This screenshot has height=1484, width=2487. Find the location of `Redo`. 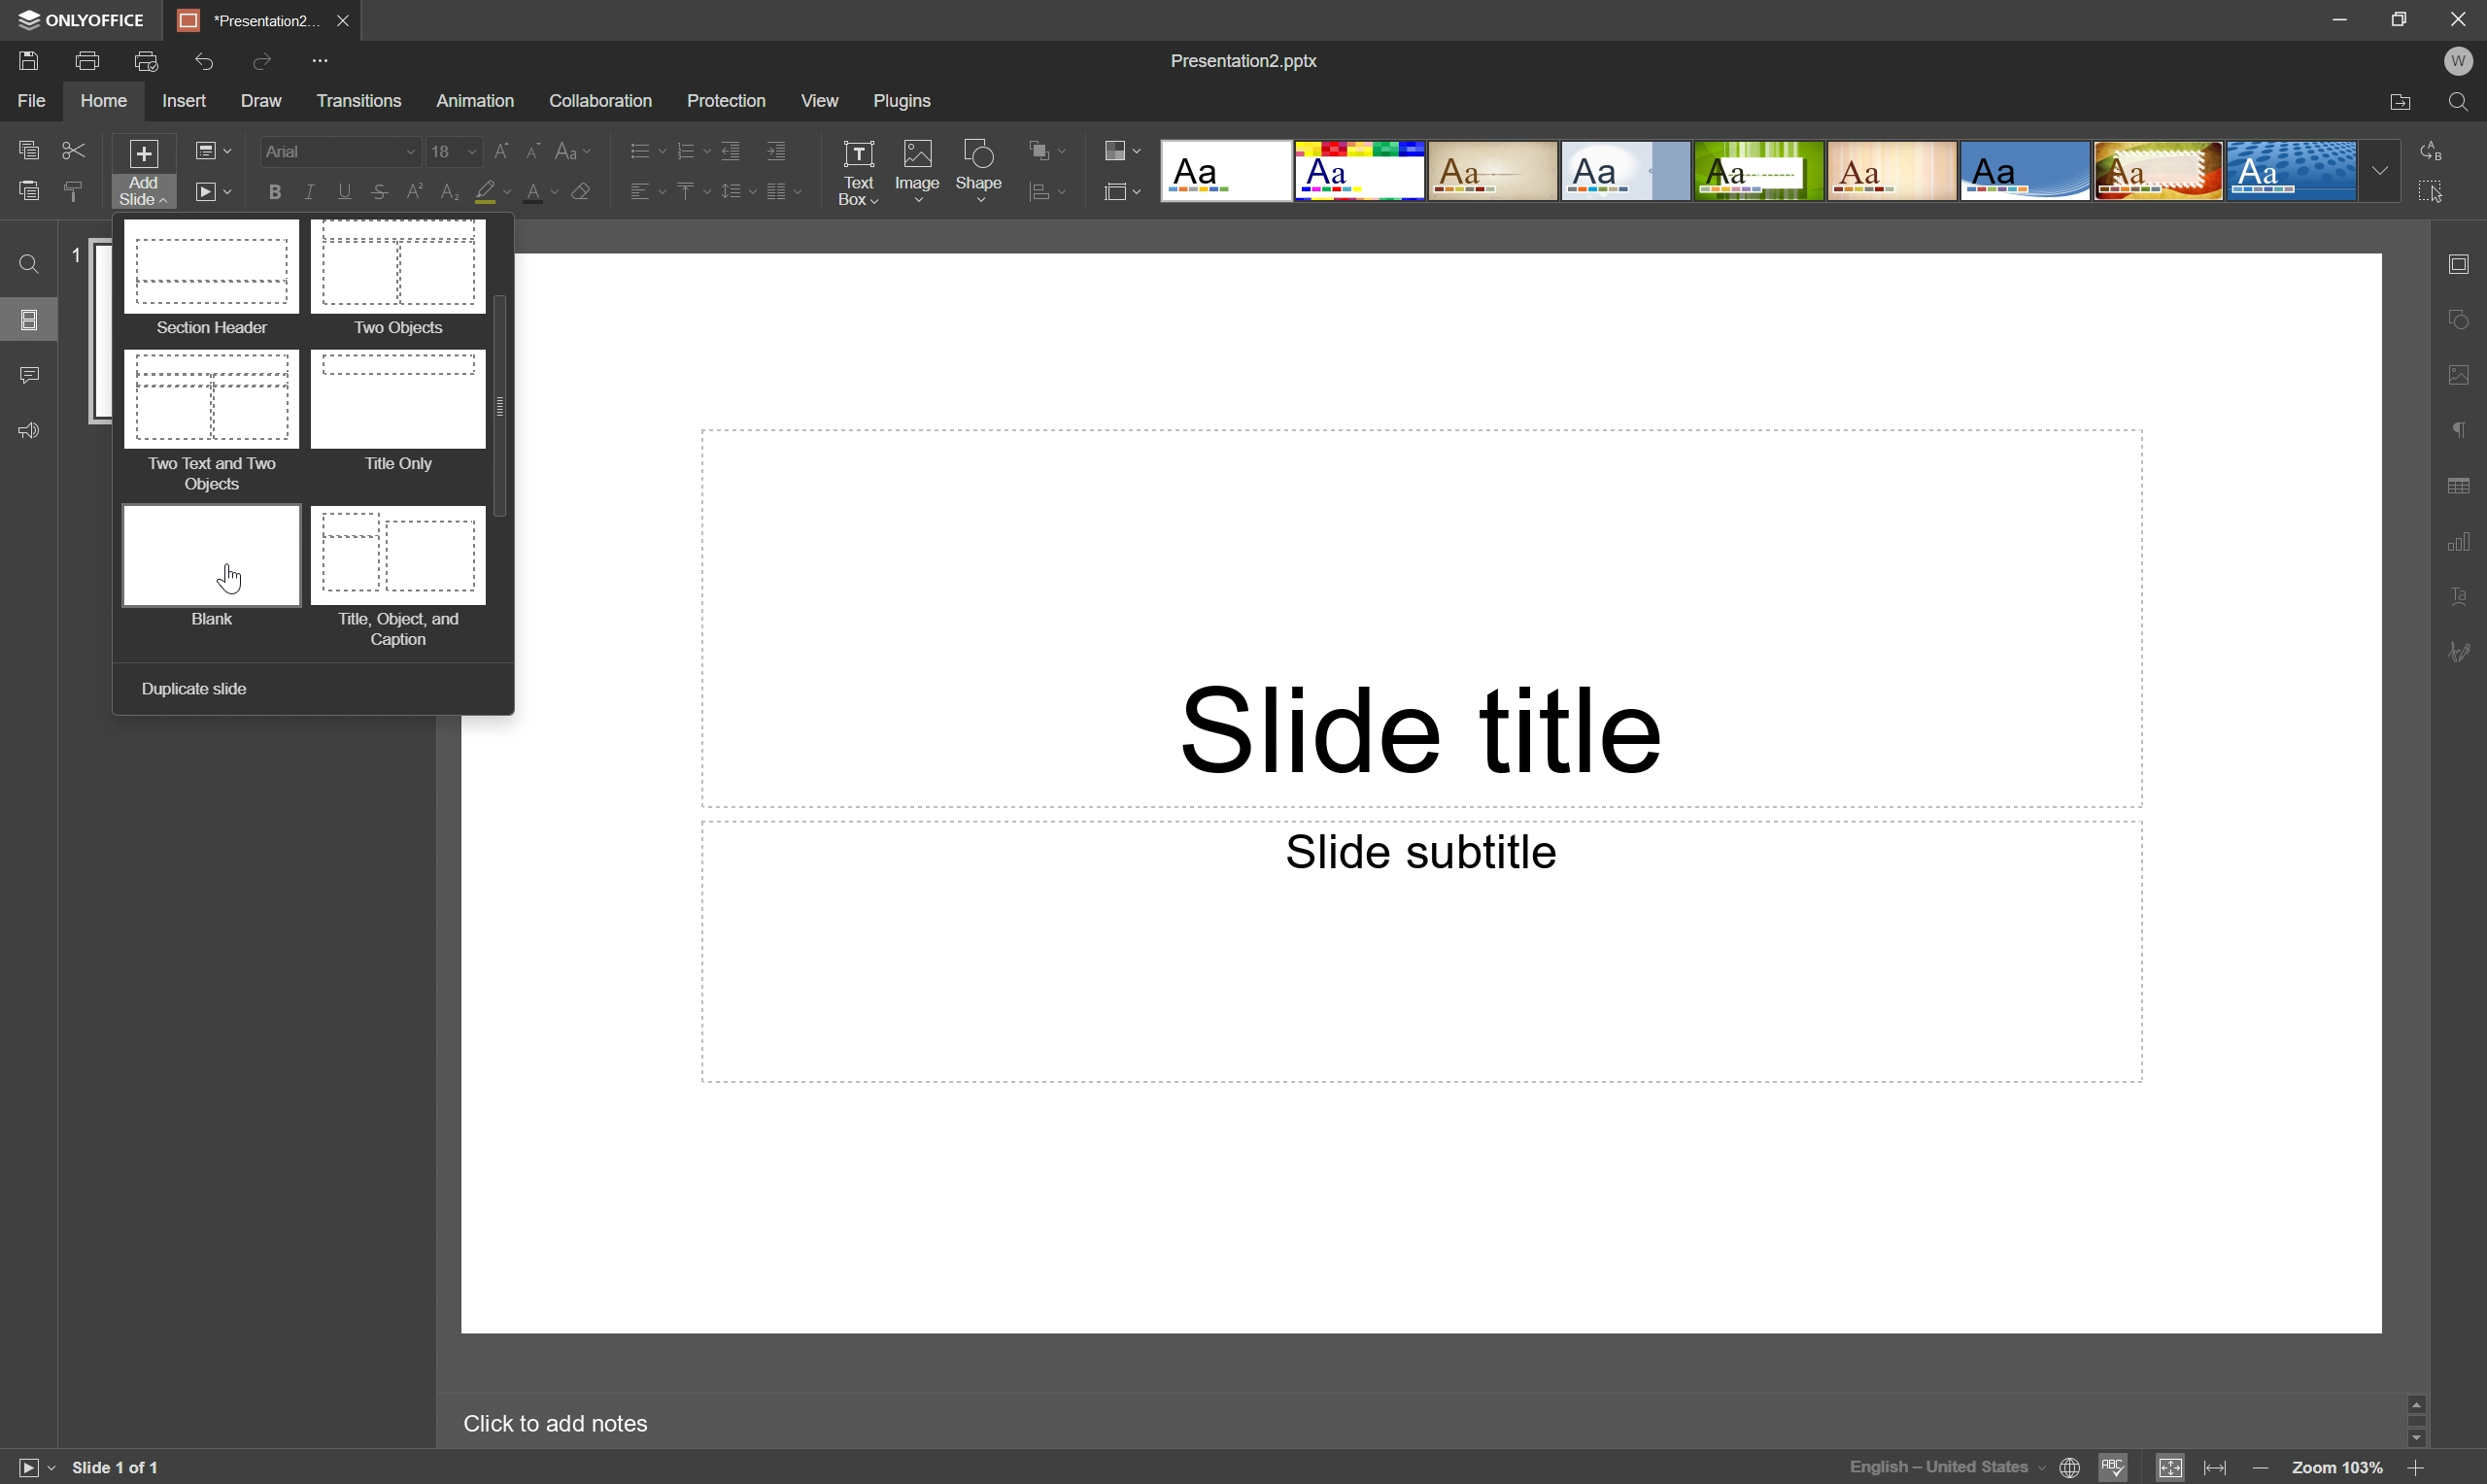

Redo is located at coordinates (212, 64).